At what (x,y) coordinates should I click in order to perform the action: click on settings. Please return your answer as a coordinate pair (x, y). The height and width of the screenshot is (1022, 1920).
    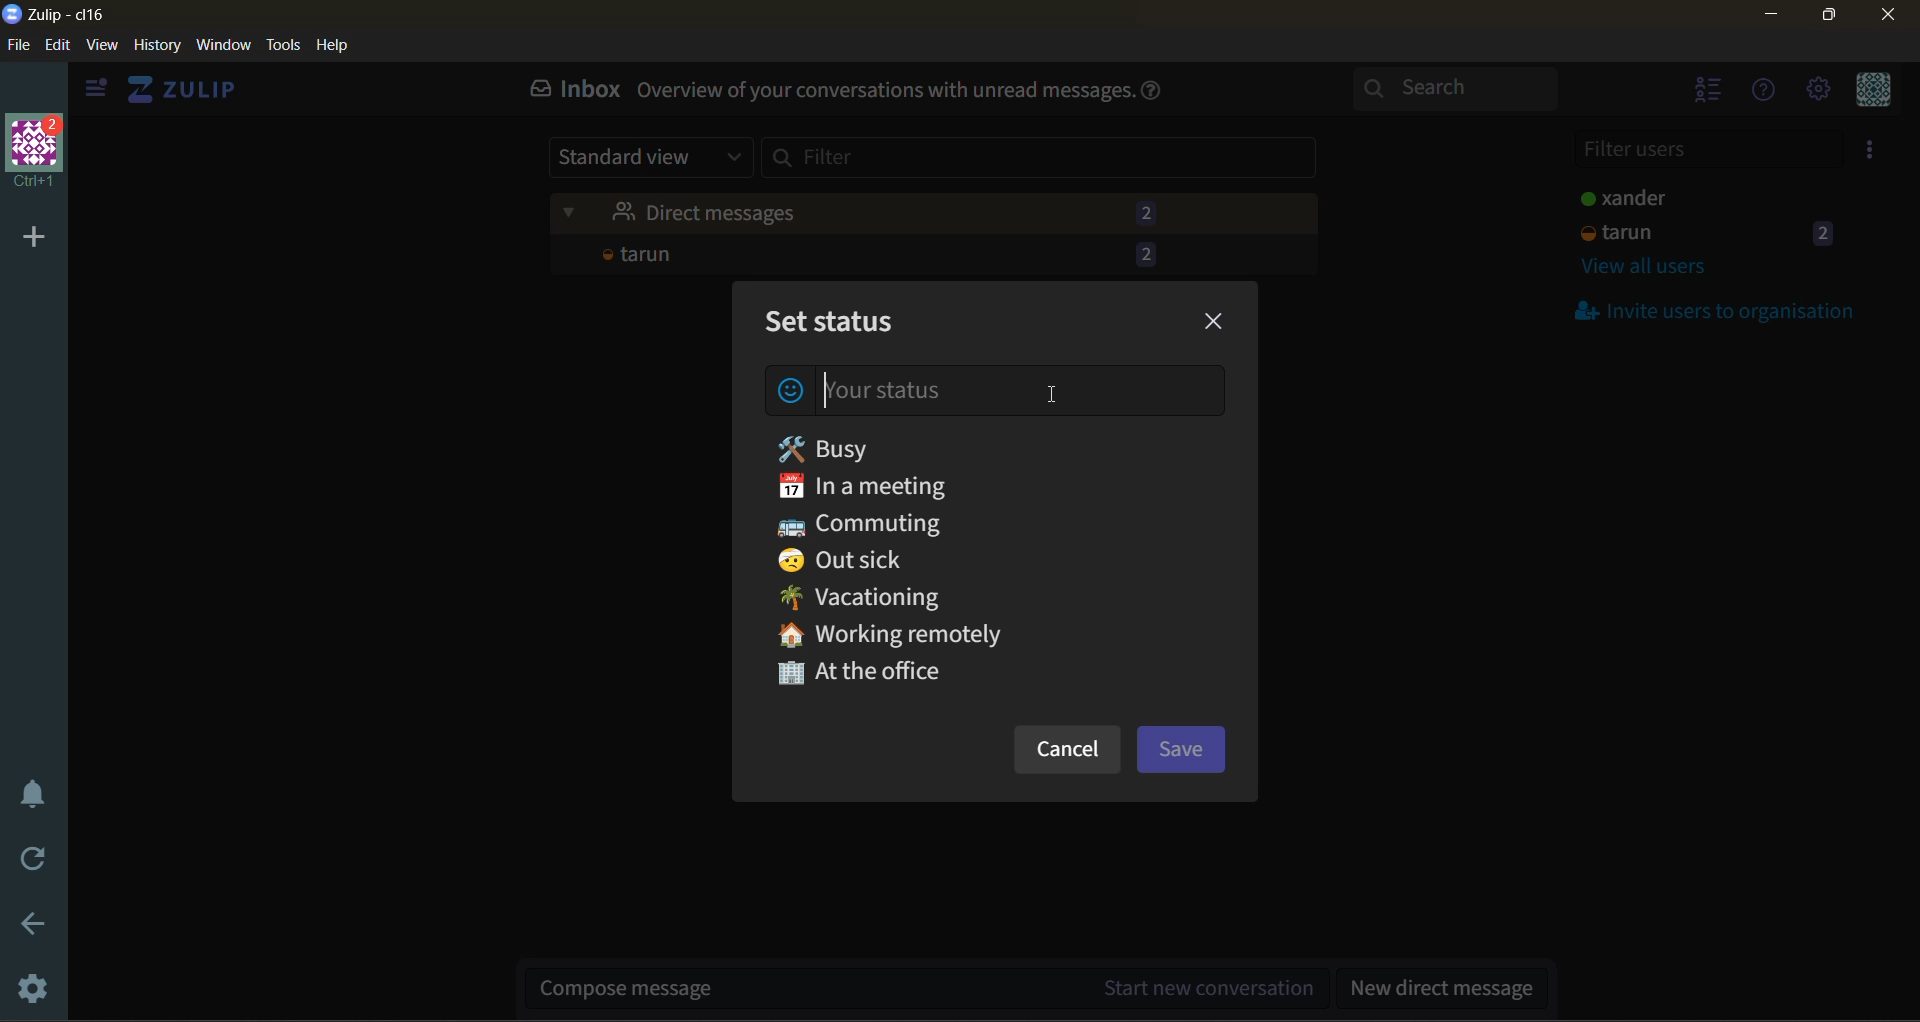
    Looking at the image, I should click on (32, 989).